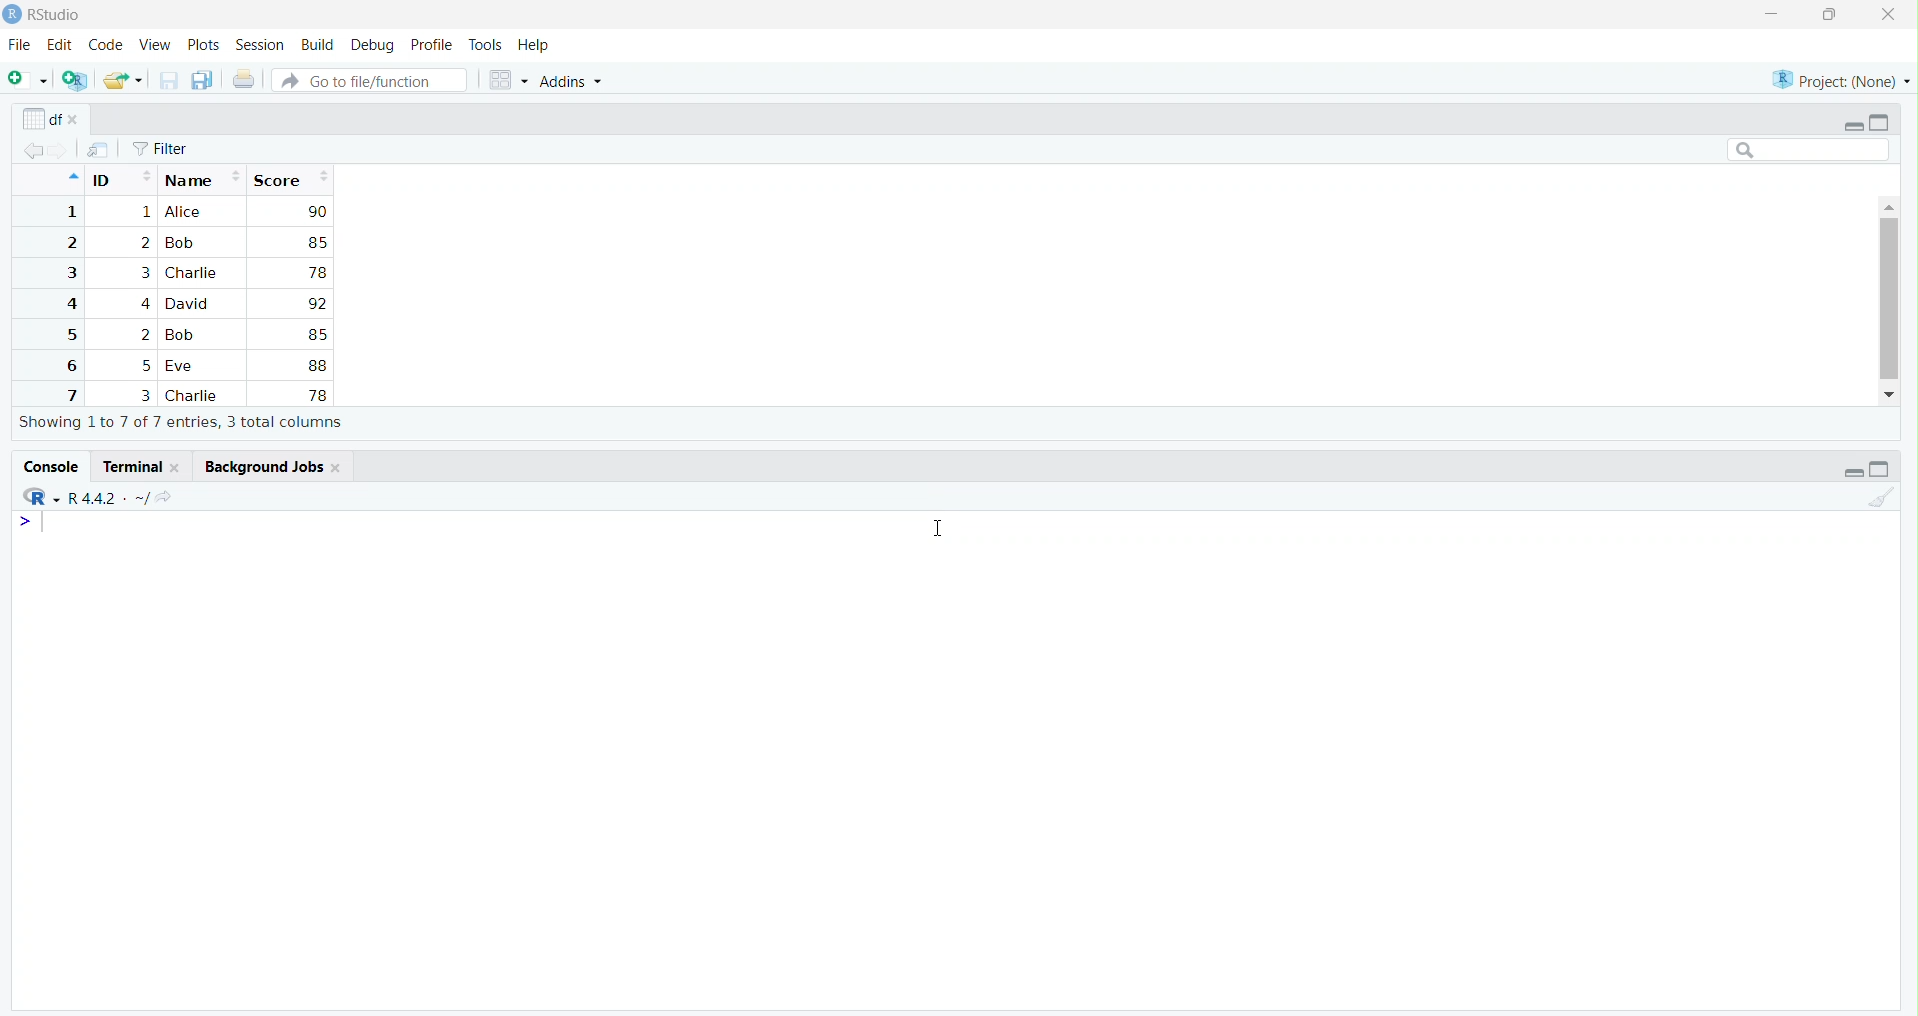 Image resolution: width=1918 pixels, height=1016 pixels. Describe the element at coordinates (195, 396) in the screenshot. I see `Charlie` at that location.